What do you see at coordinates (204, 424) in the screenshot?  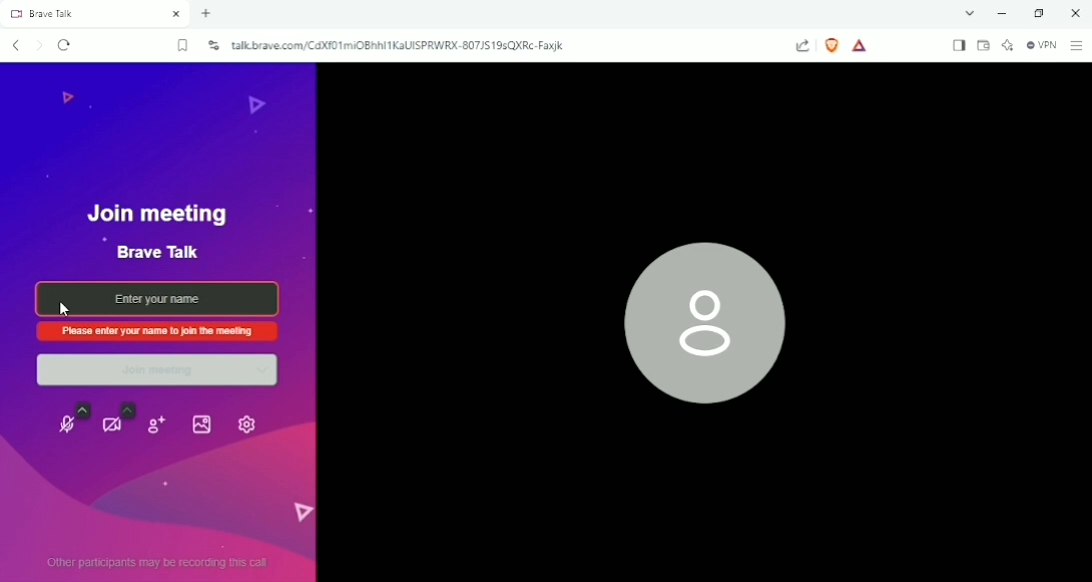 I see `Select Background` at bounding box center [204, 424].